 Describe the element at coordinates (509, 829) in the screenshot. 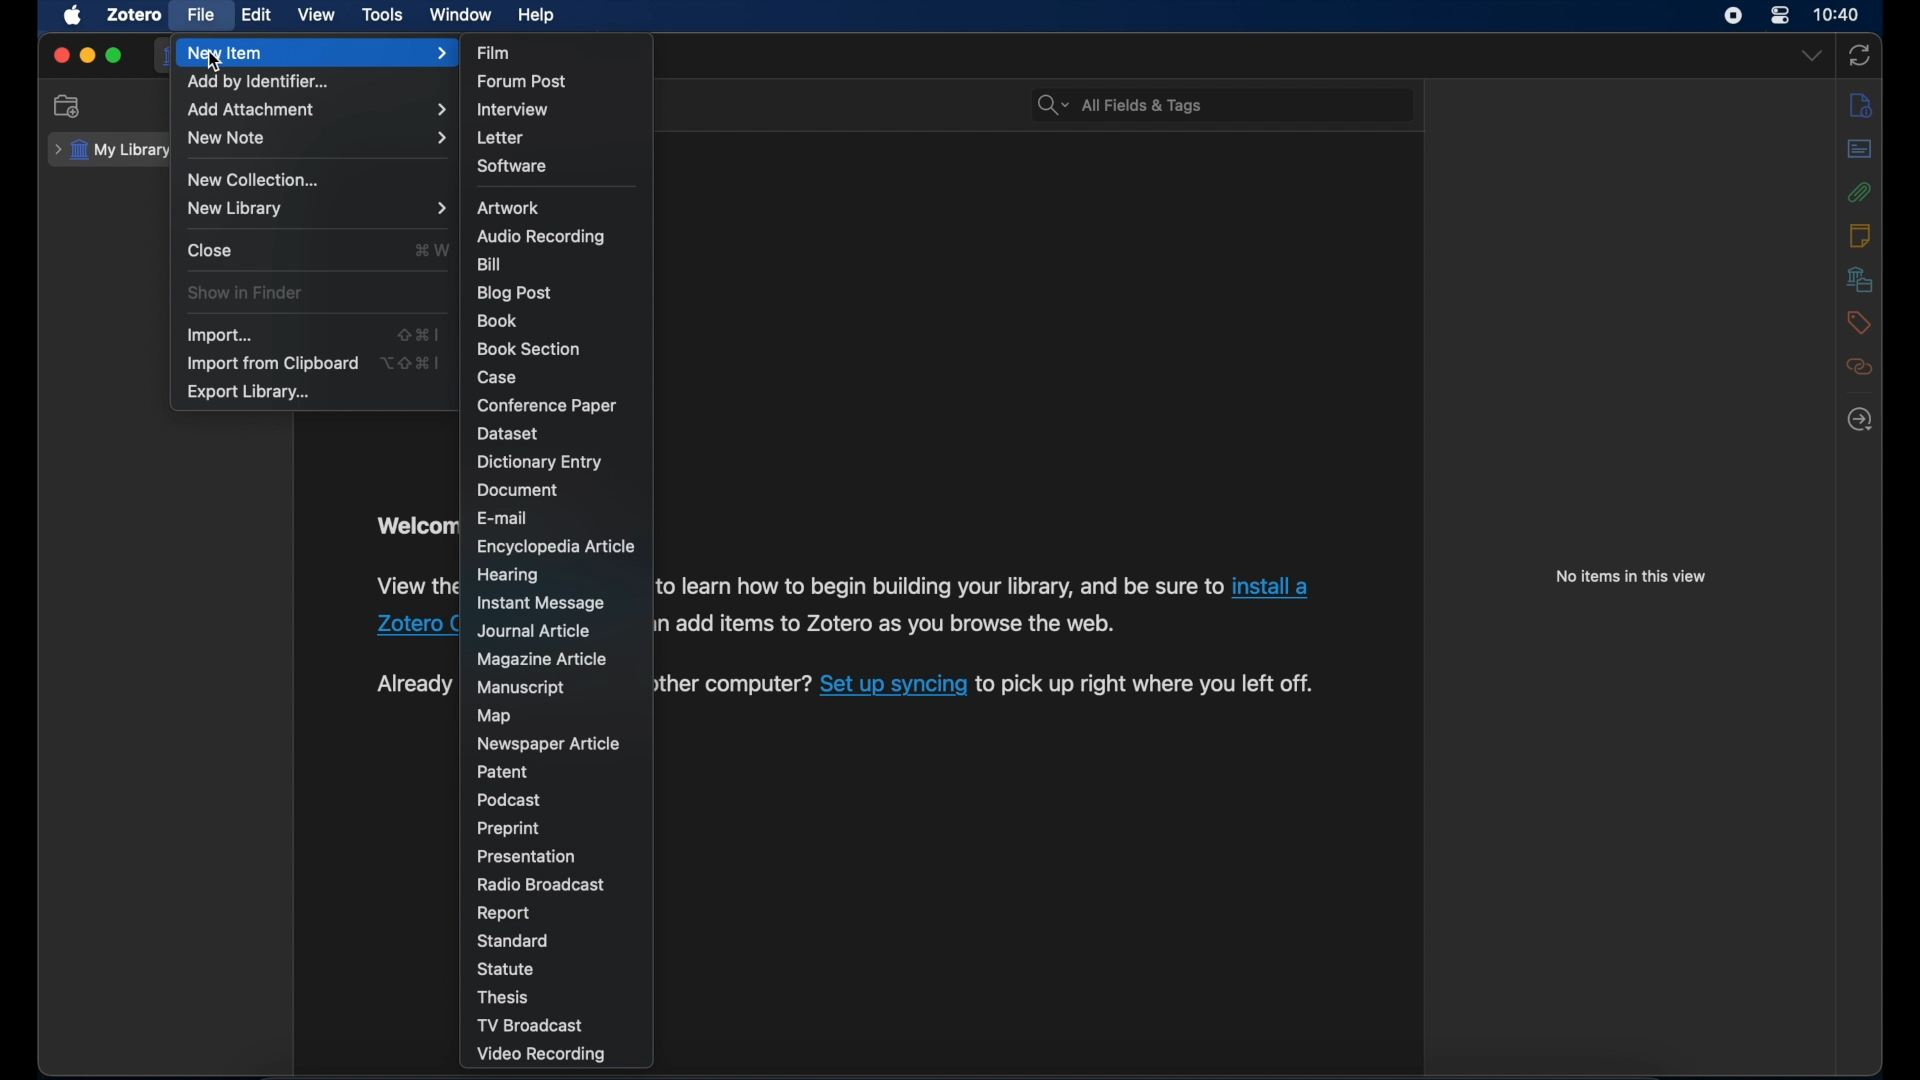

I see `preprint` at that location.